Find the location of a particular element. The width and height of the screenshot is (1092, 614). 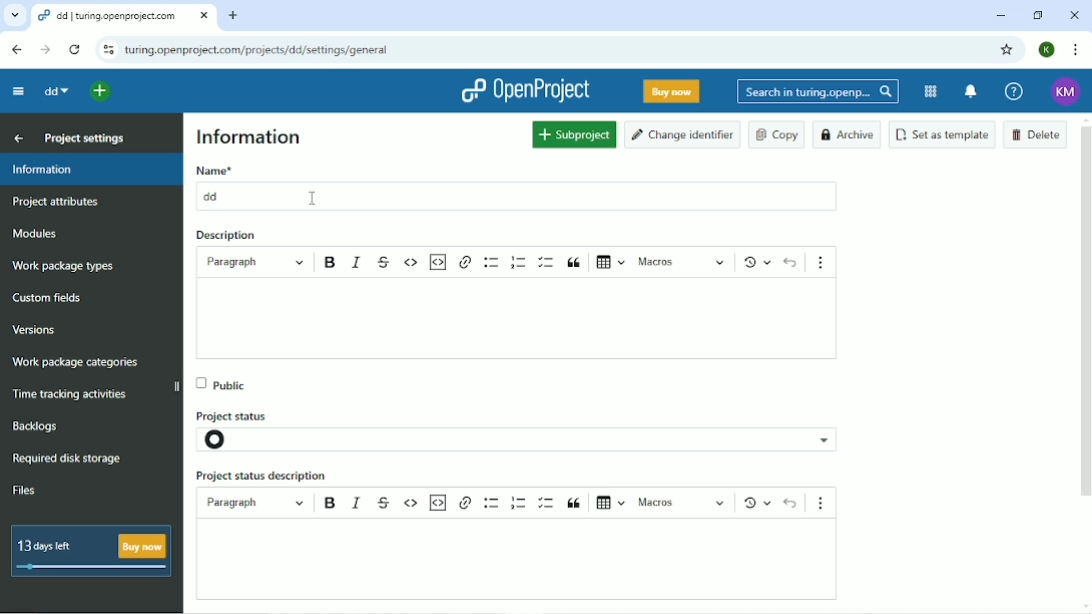

Insert code snippet is located at coordinates (438, 262).